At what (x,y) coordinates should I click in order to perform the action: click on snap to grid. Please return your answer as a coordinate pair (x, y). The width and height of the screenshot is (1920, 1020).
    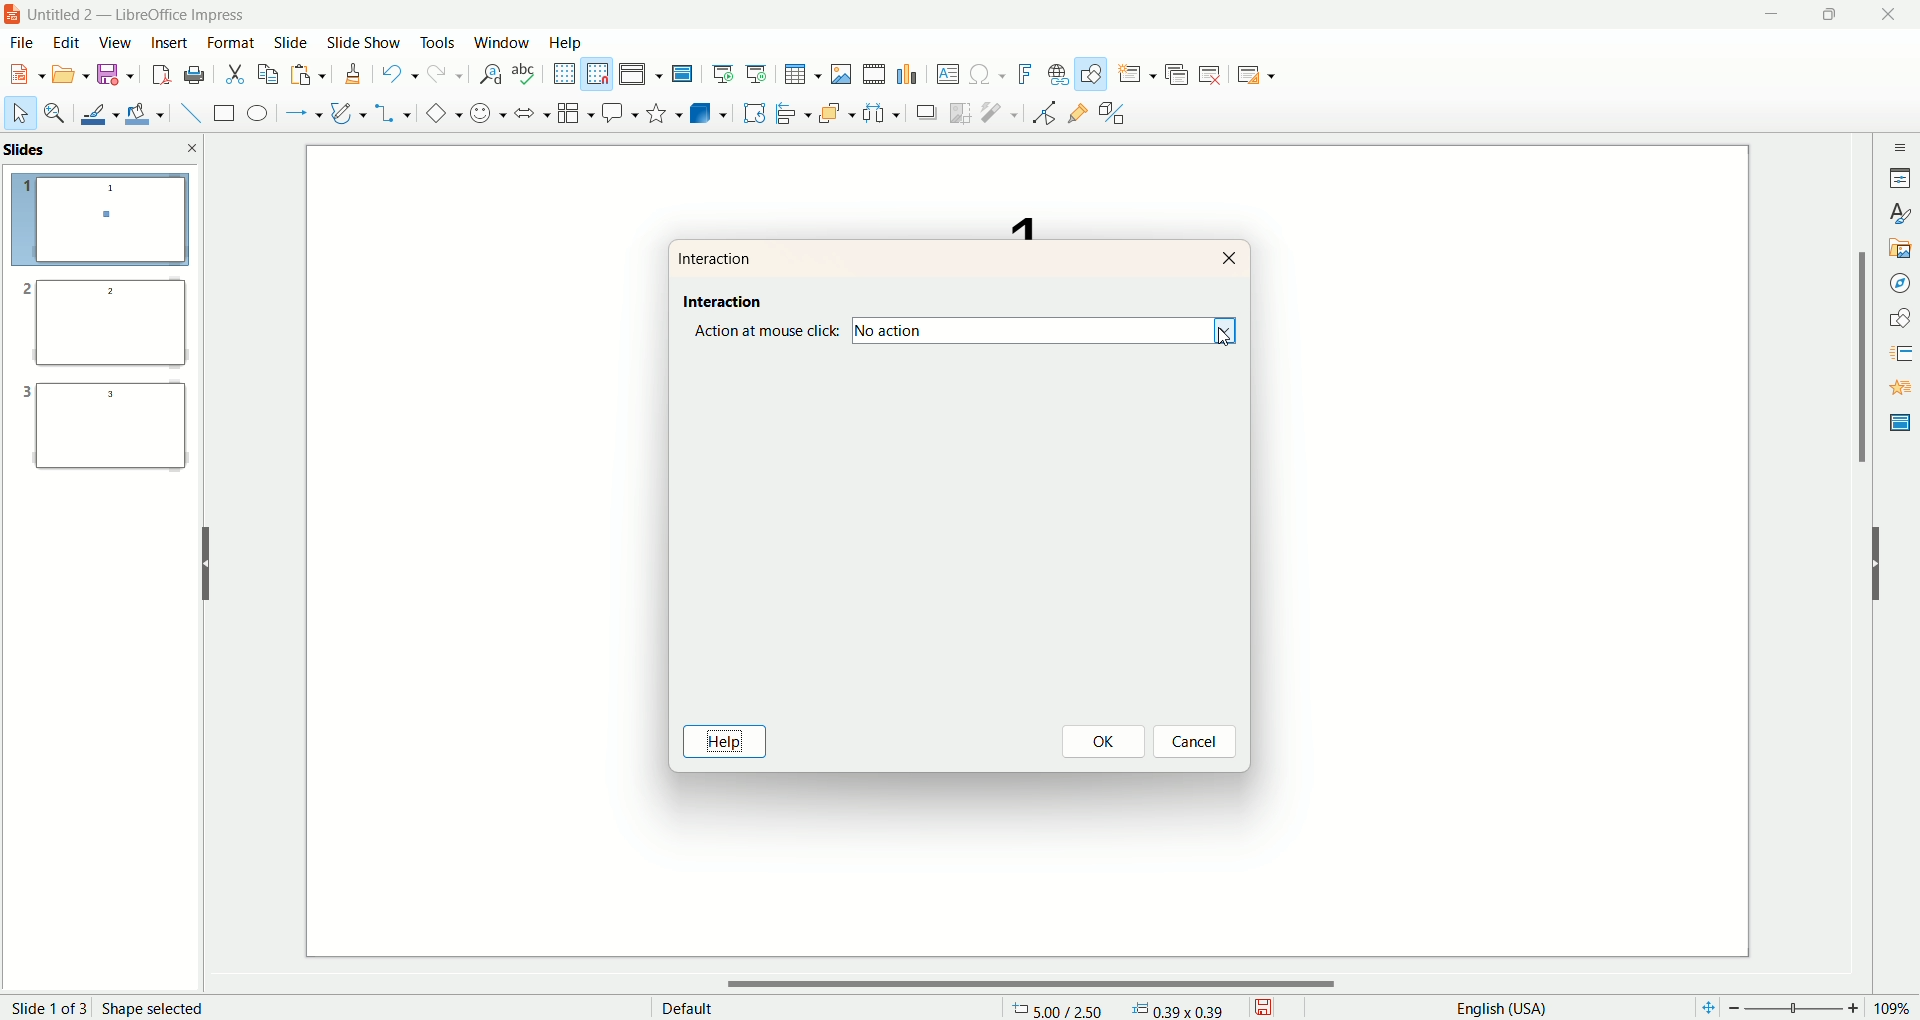
    Looking at the image, I should click on (599, 74).